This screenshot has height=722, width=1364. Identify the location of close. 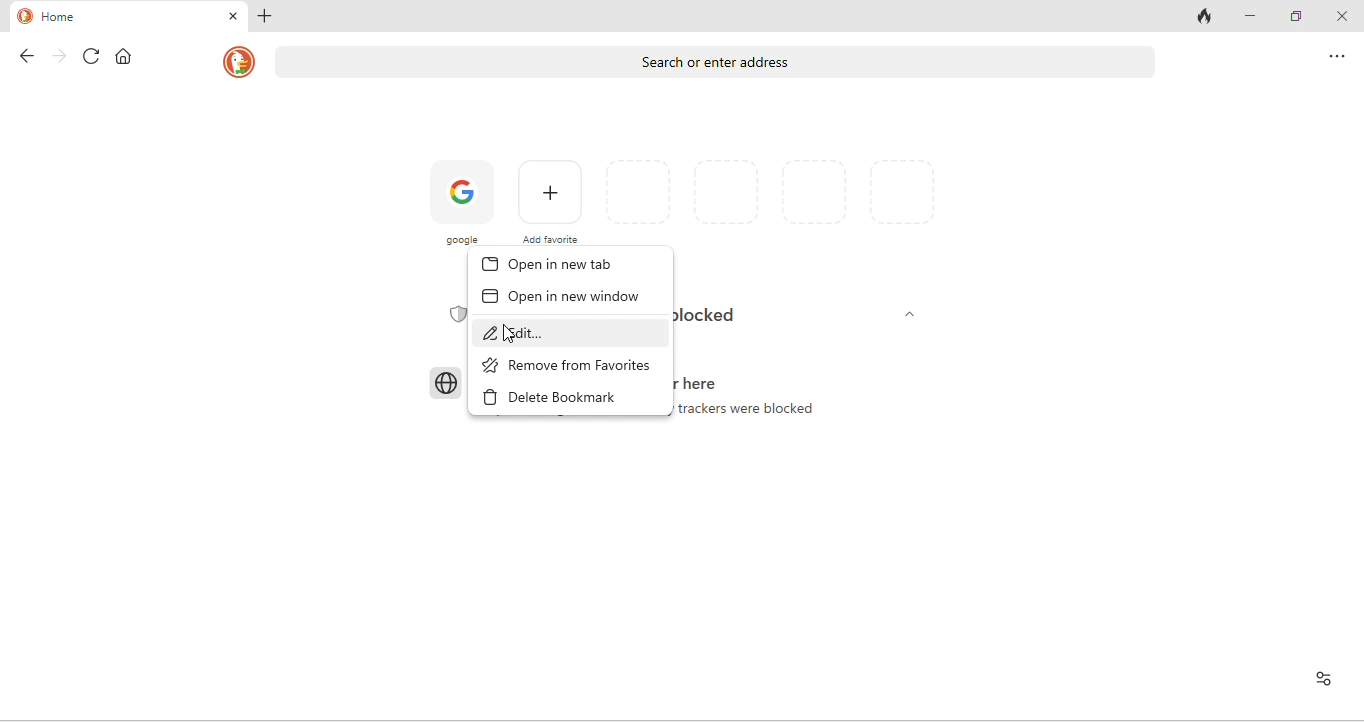
(229, 18).